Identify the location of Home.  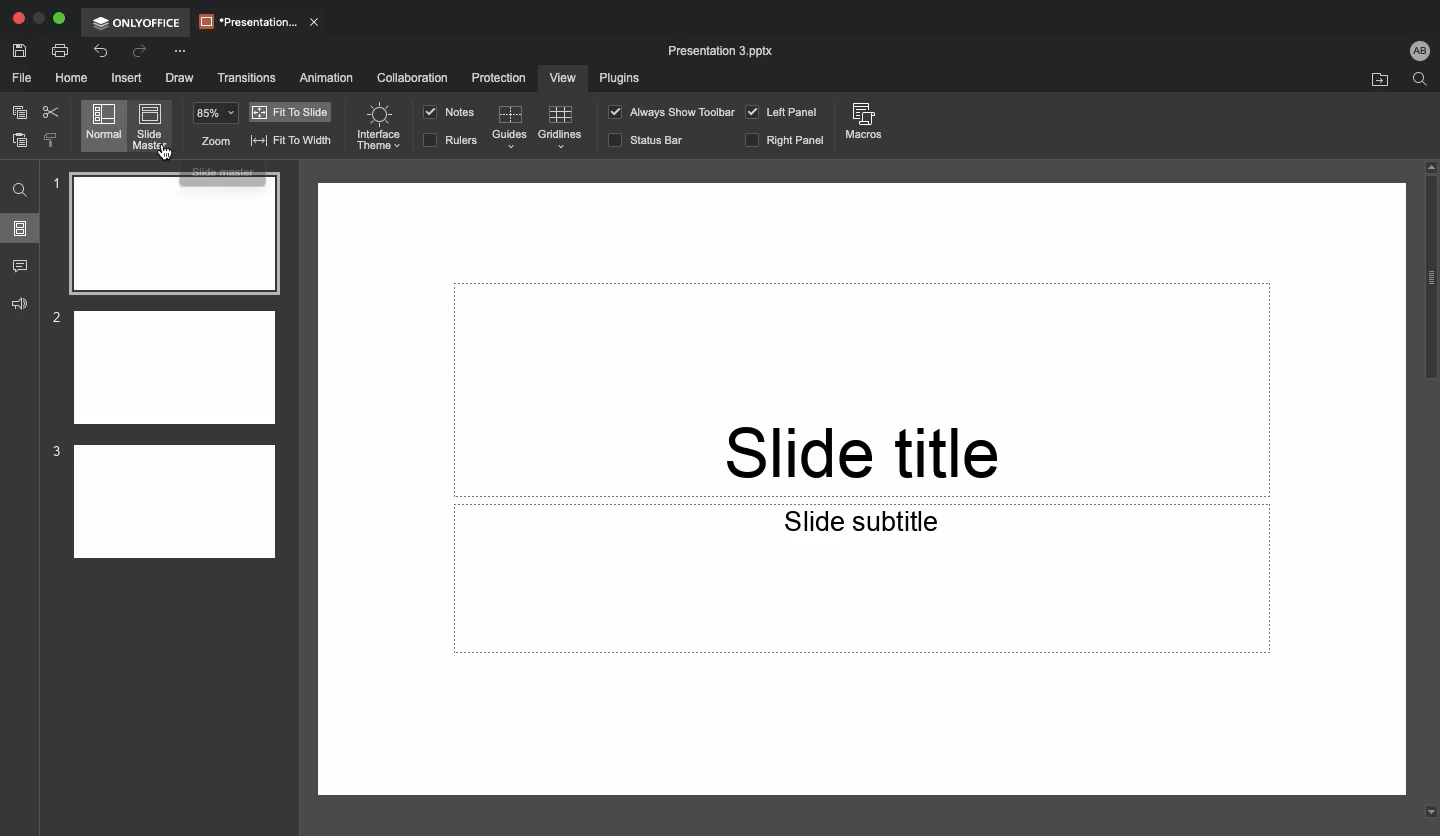
(69, 78).